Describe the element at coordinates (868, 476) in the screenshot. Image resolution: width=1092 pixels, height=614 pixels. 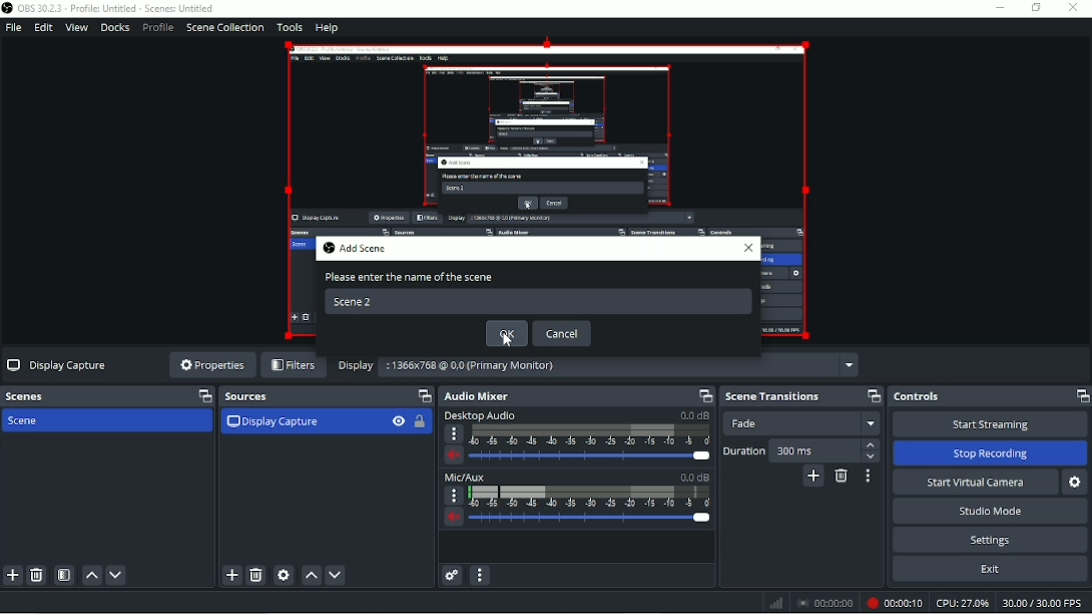
I see `Transition properties` at that location.